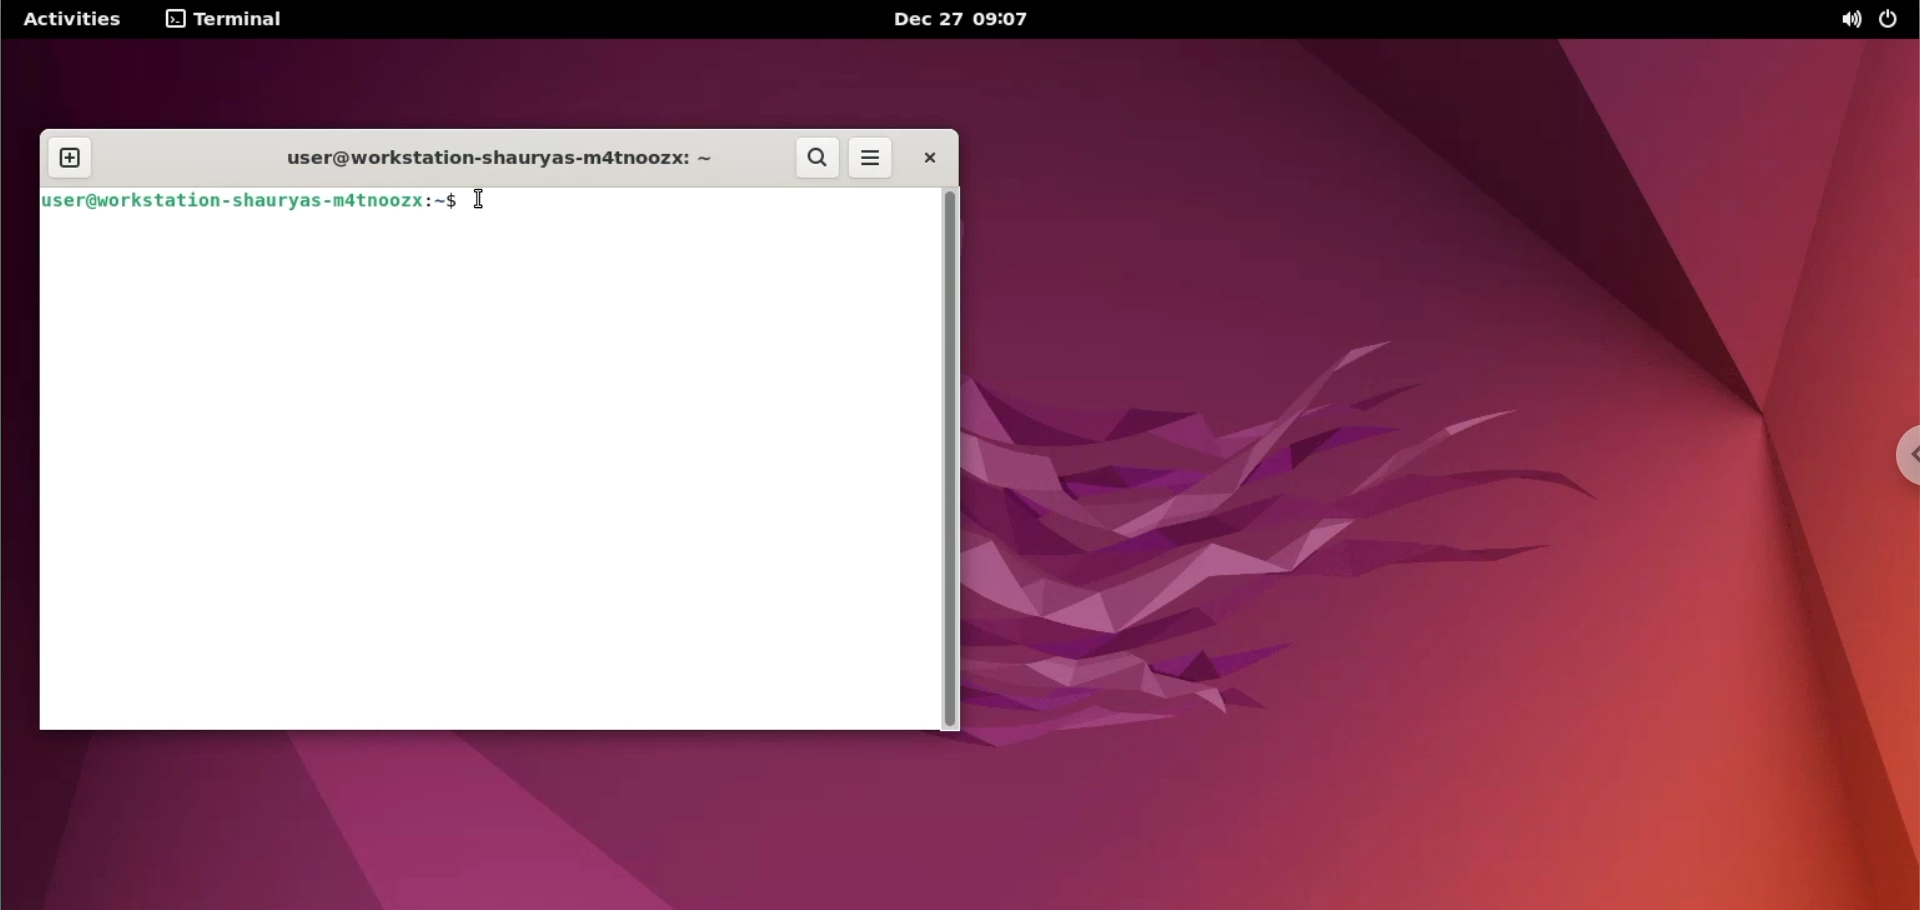 The width and height of the screenshot is (1920, 910). Describe the element at coordinates (249, 199) in the screenshot. I see `user@workstation-shauryas-m4tnoozx:~$` at that location.